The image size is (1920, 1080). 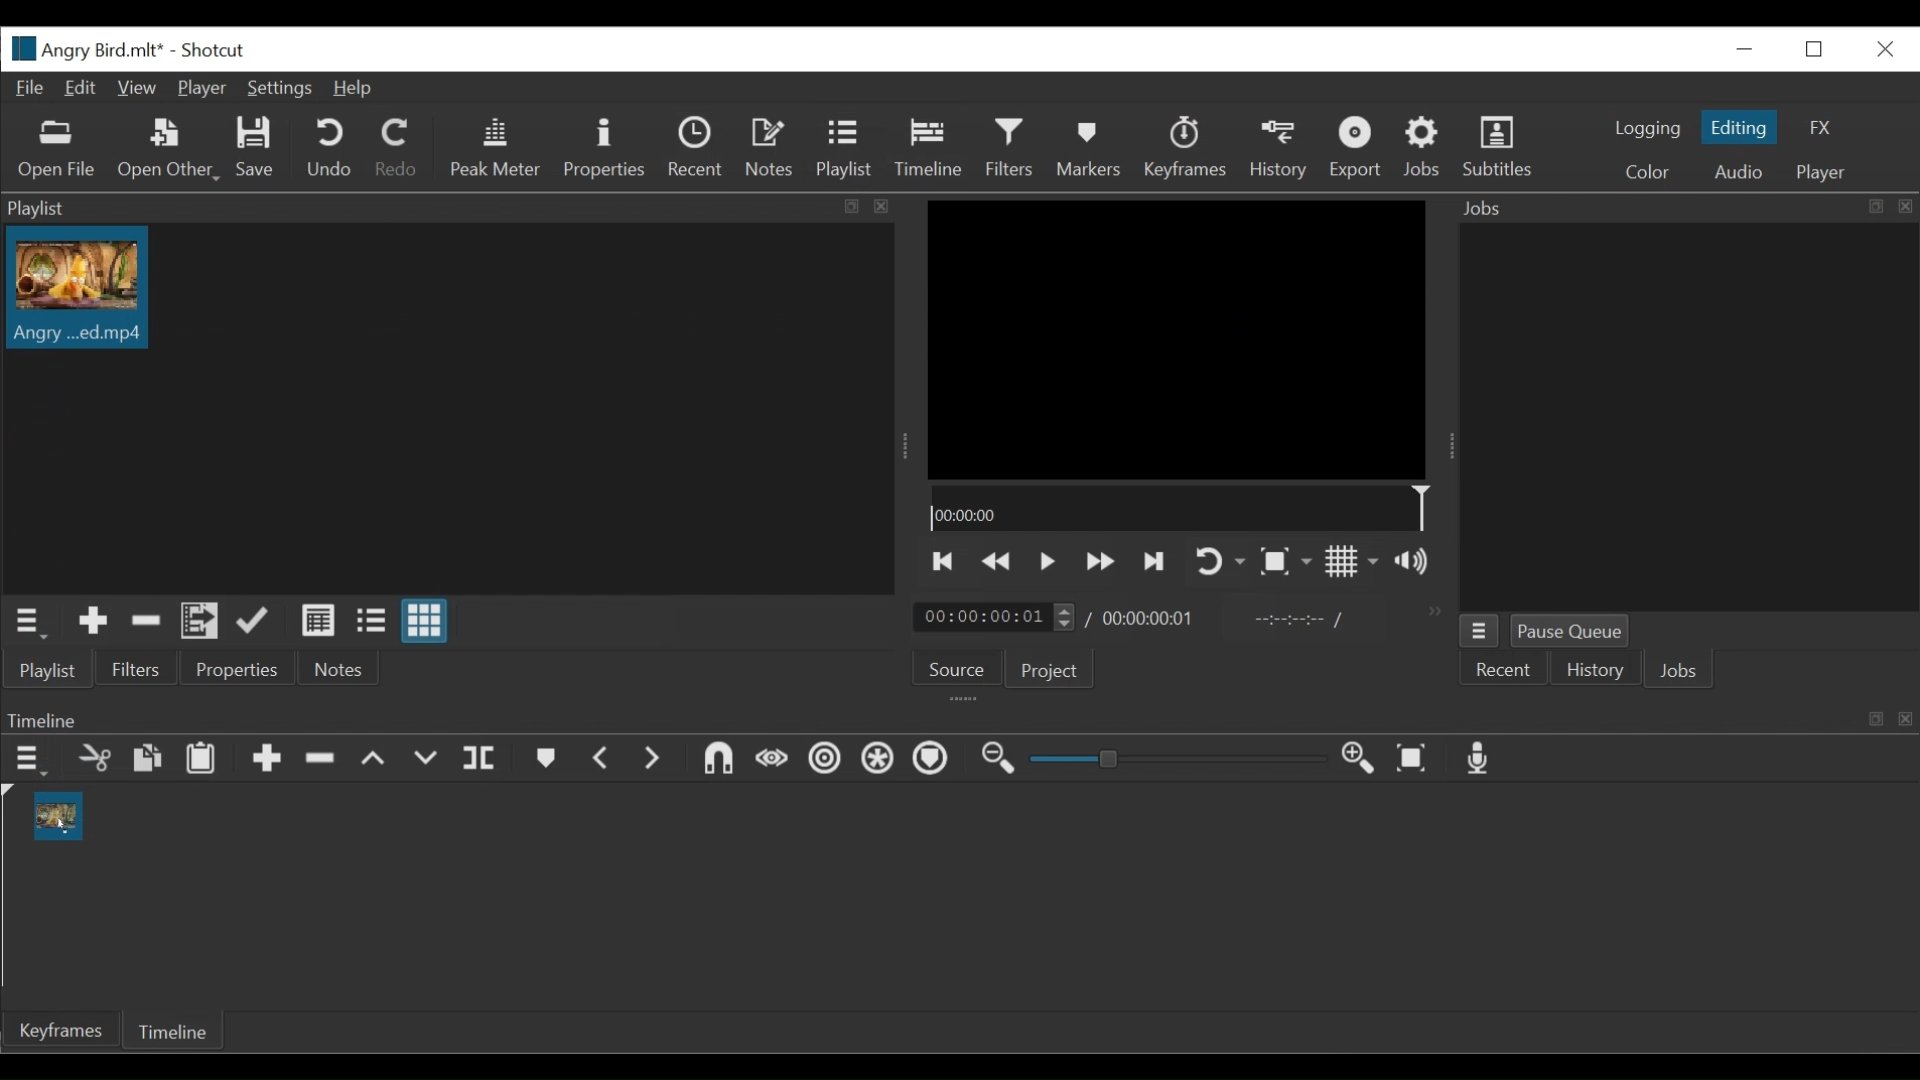 What do you see at coordinates (374, 622) in the screenshot?
I see `View as files` at bounding box center [374, 622].